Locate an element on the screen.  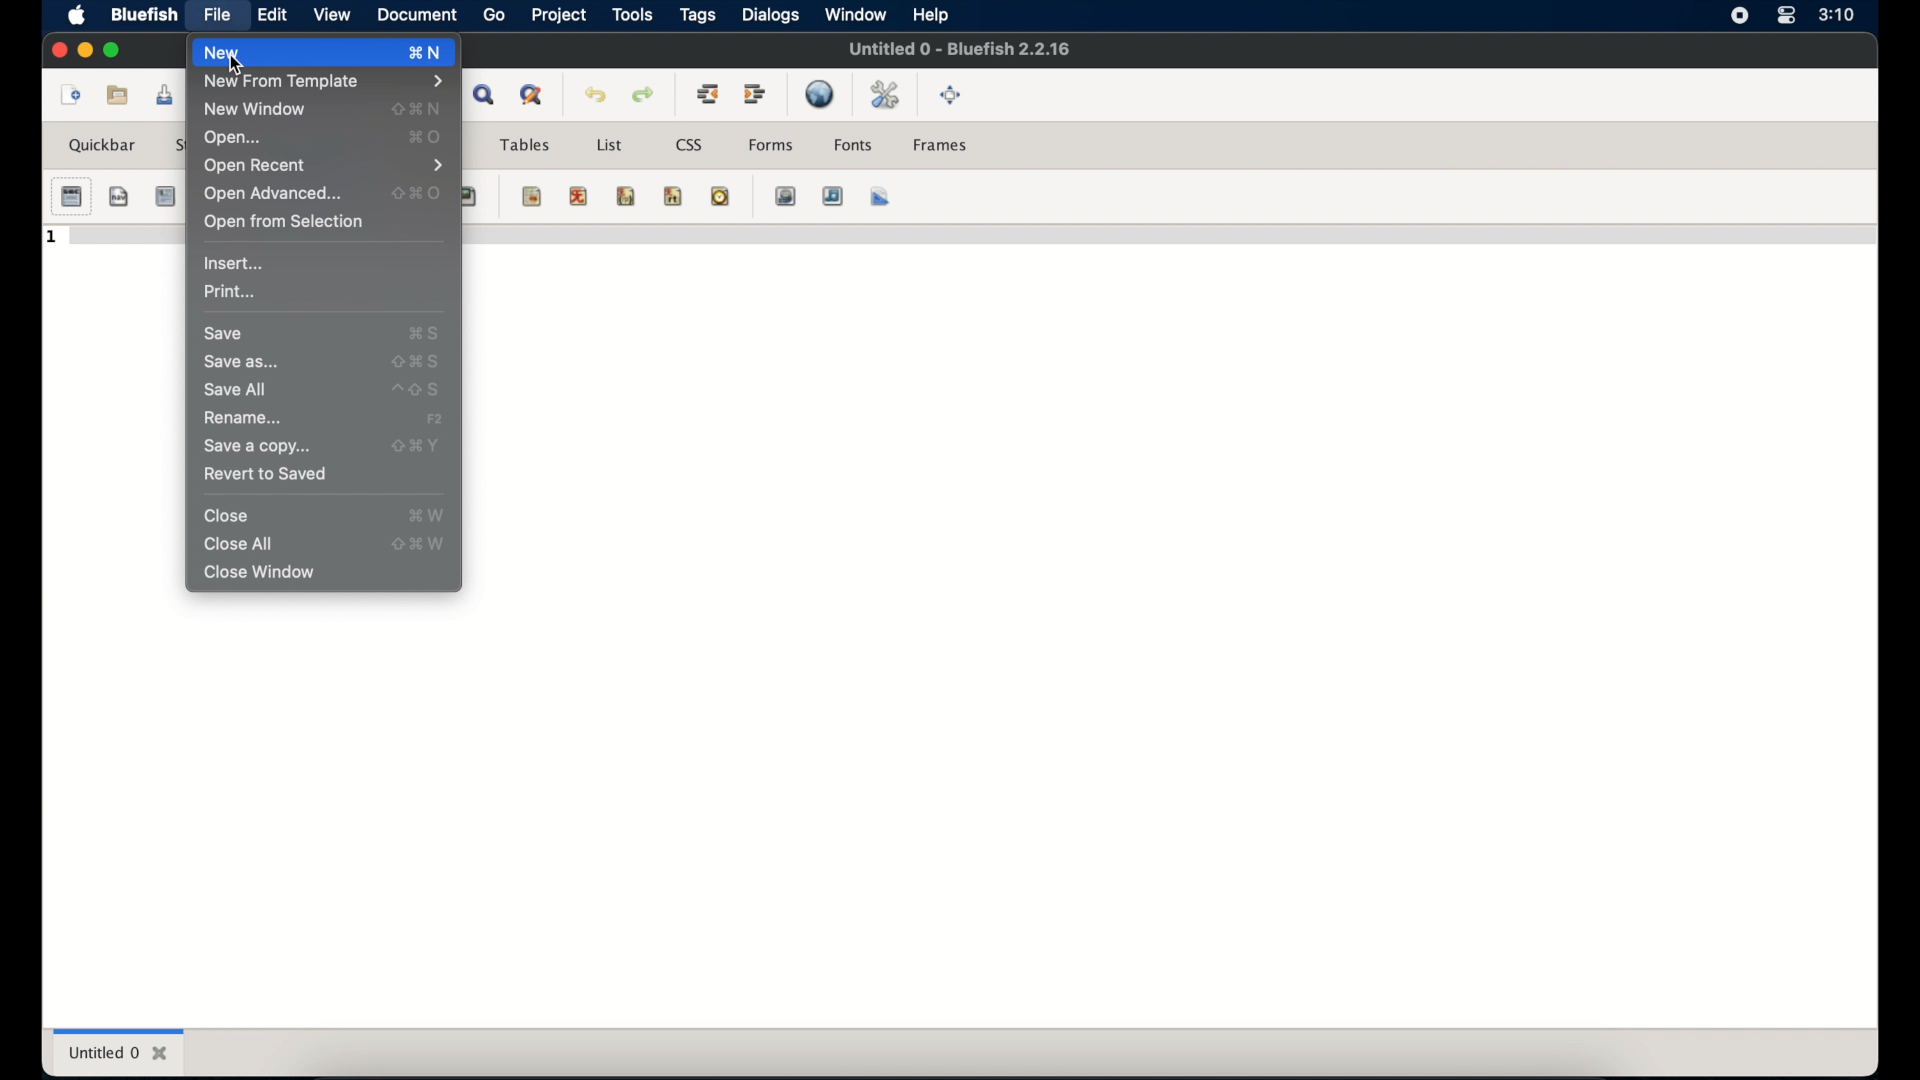
cursor is located at coordinates (237, 67).